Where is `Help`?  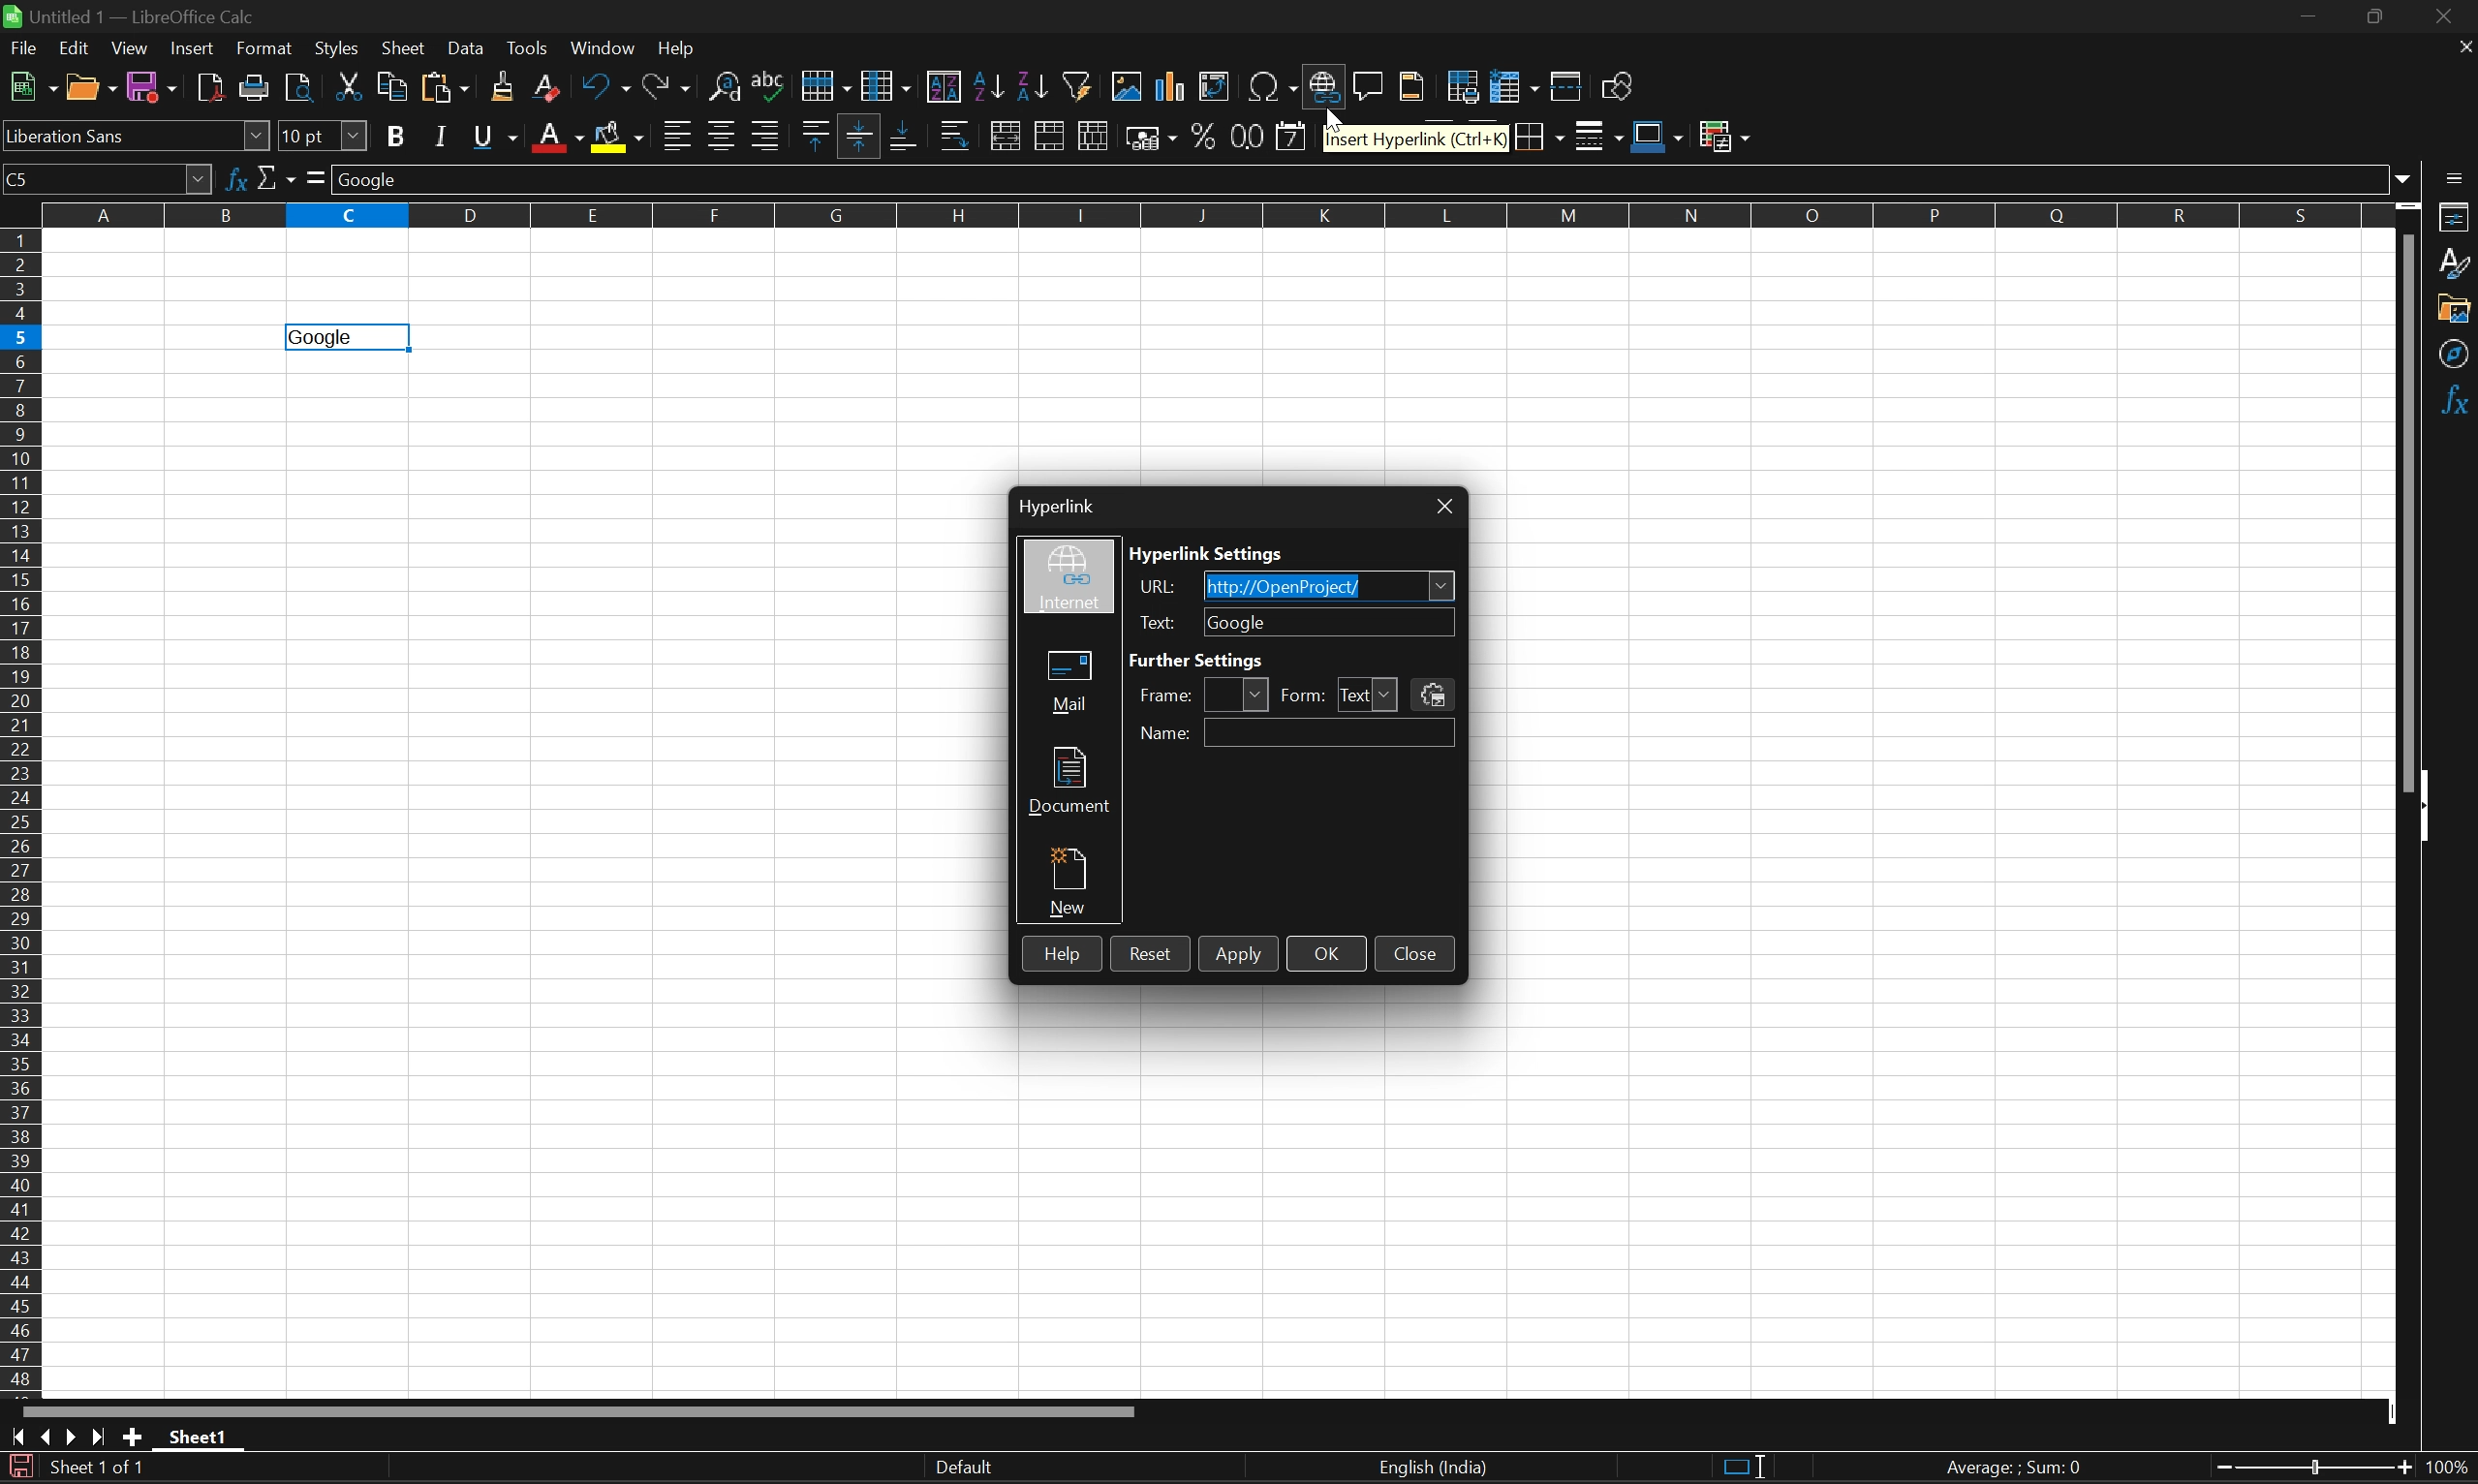
Help is located at coordinates (1059, 953).